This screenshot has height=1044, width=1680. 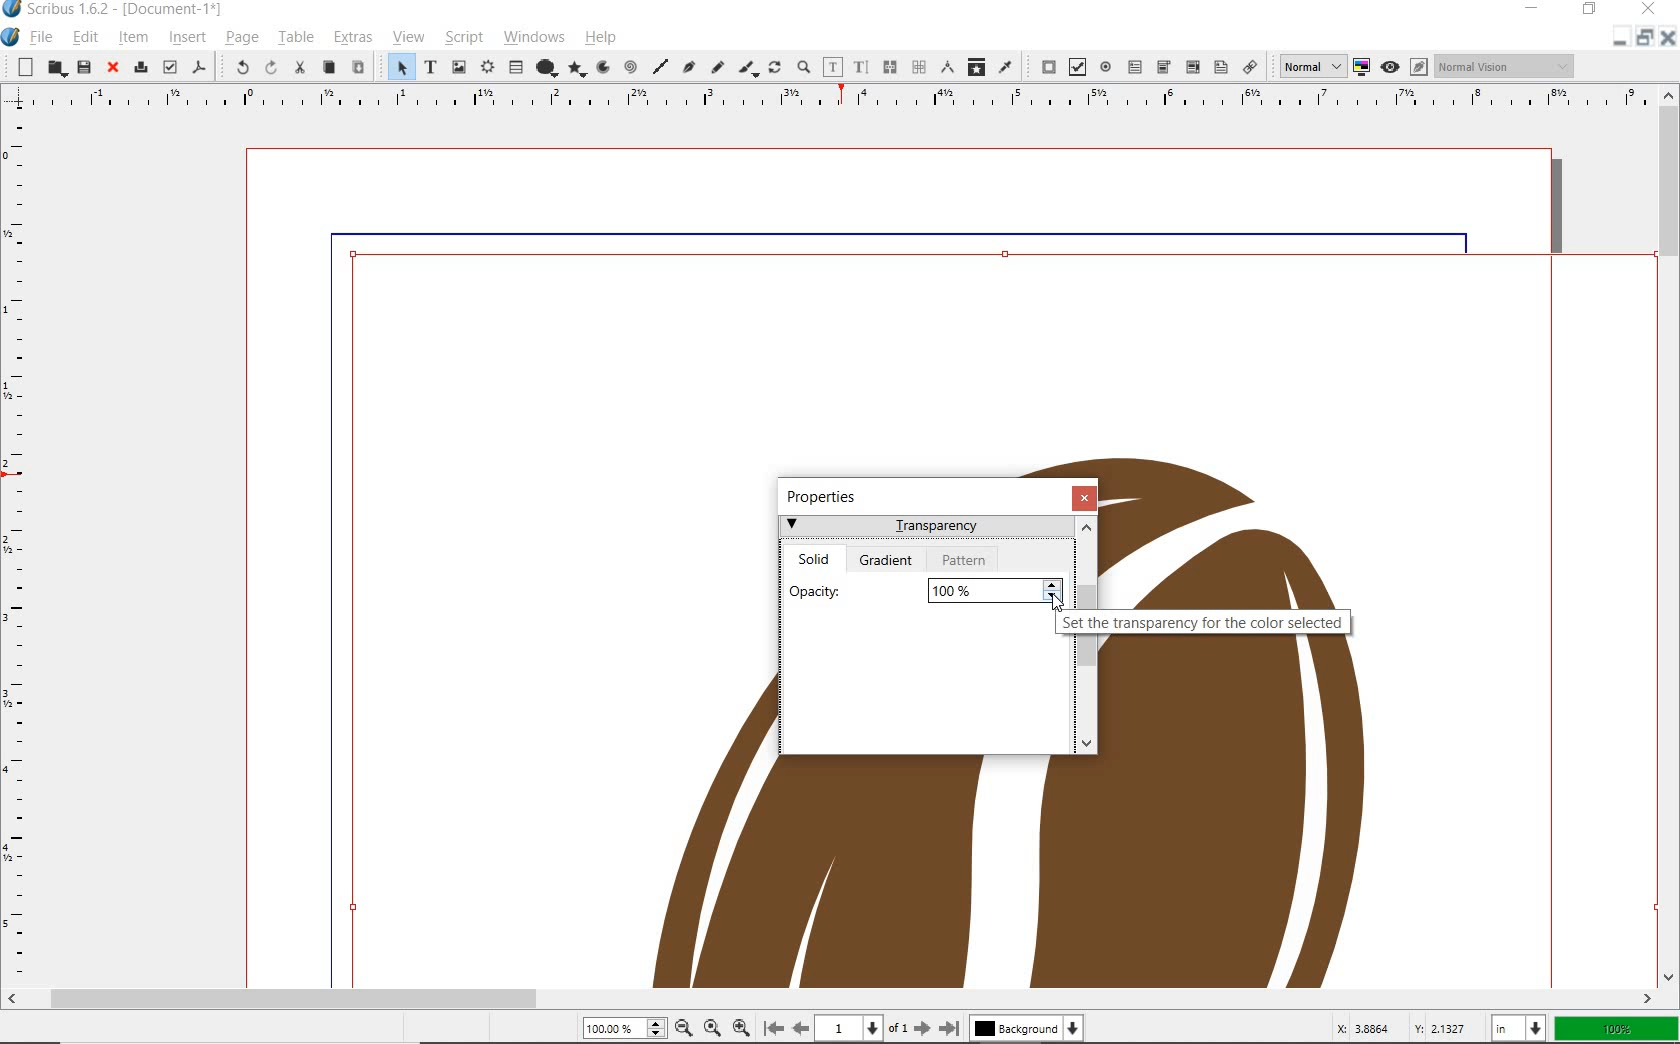 What do you see at coordinates (544, 69) in the screenshot?
I see `shape` at bounding box center [544, 69].